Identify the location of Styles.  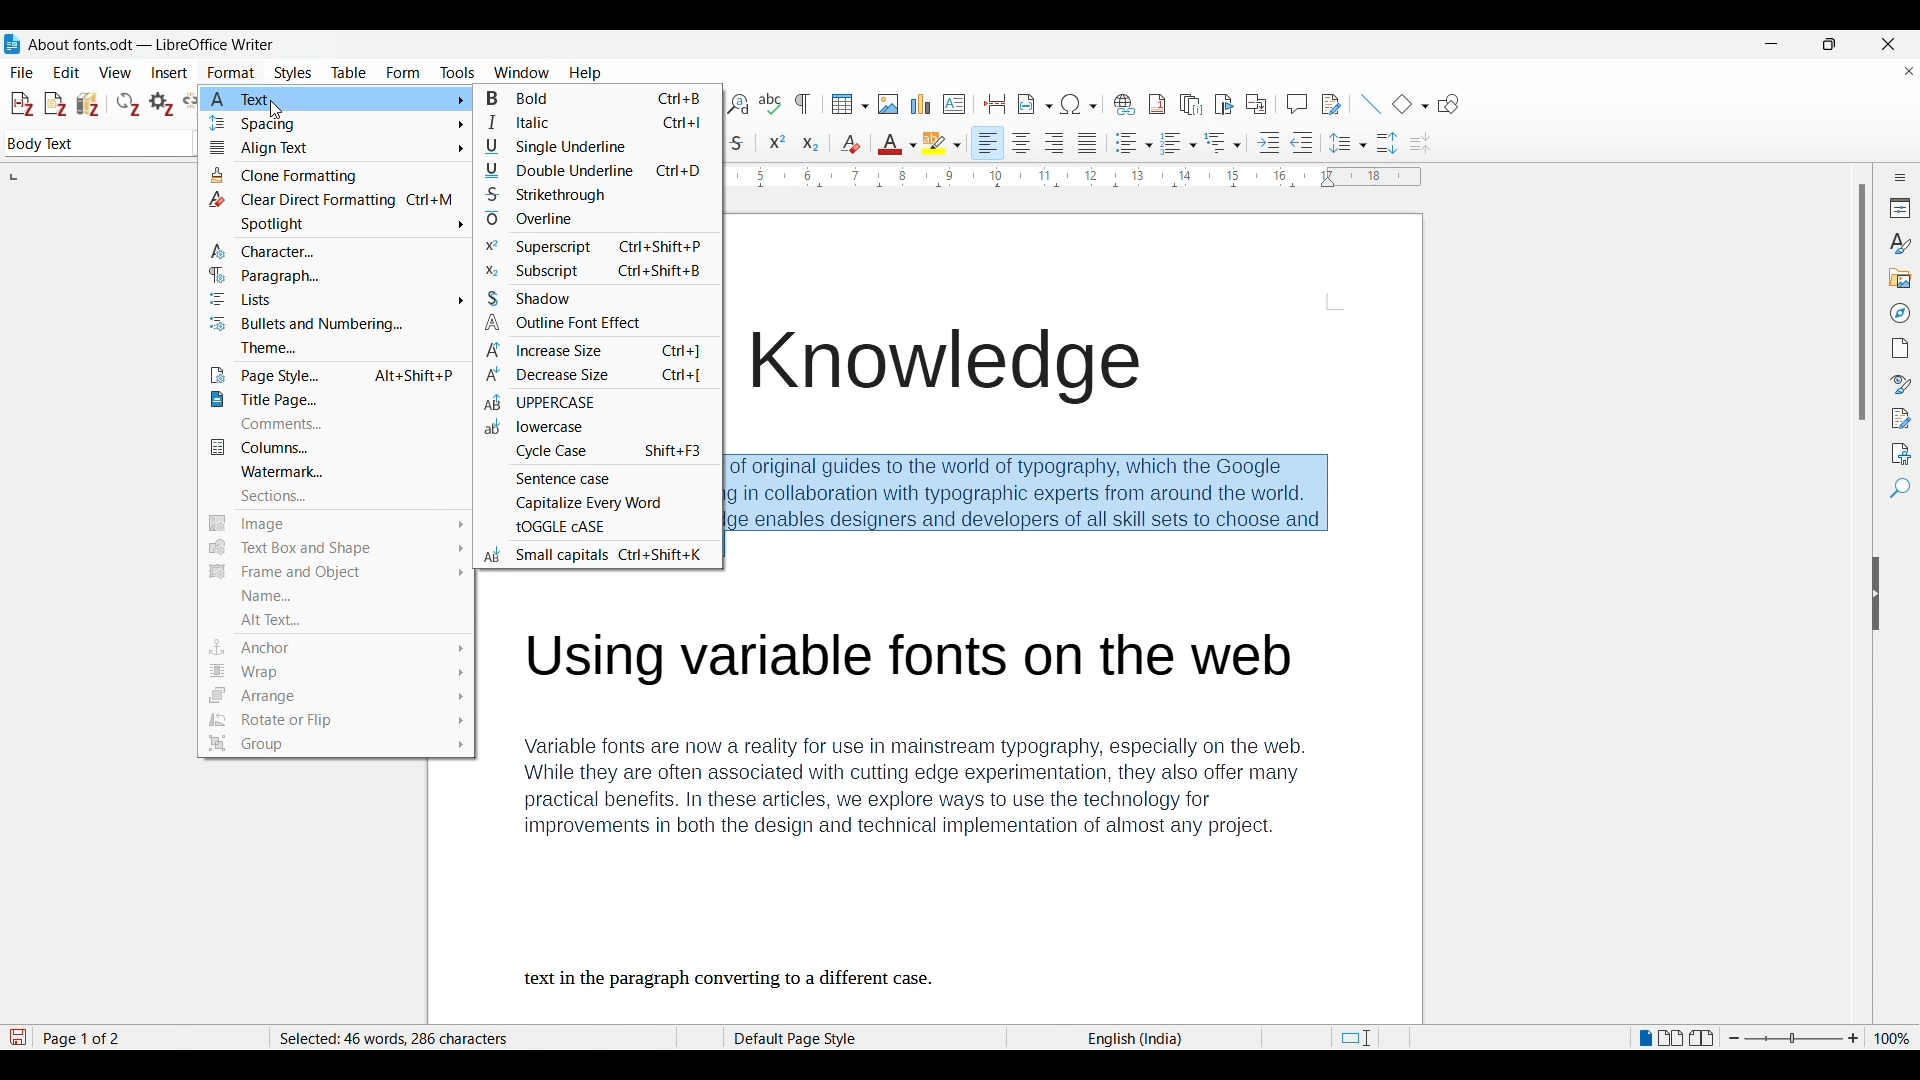
(1899, 244).